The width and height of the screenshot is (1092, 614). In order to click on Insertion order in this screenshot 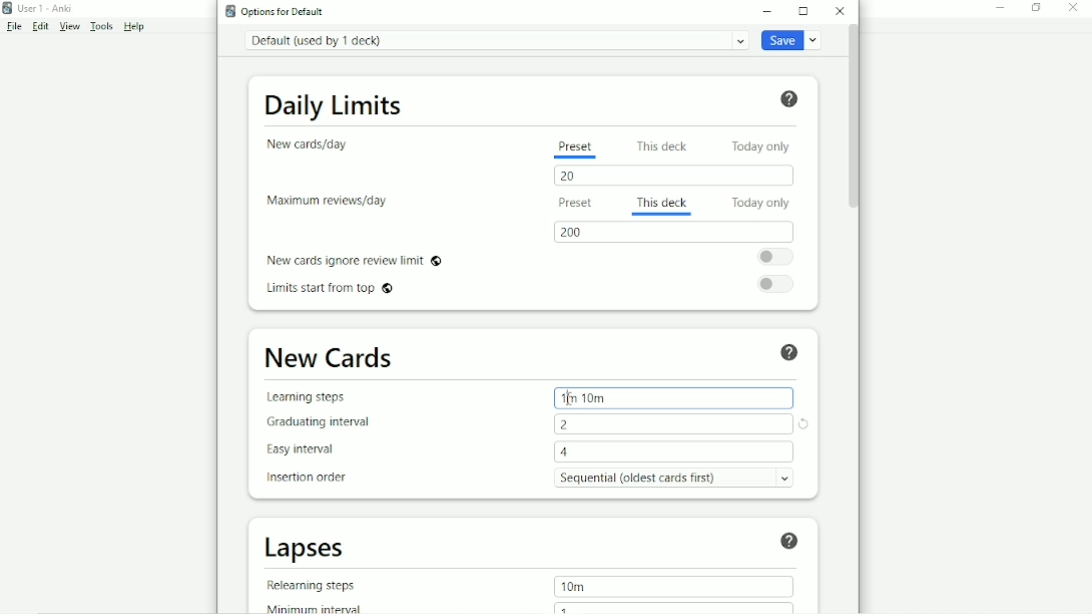, I will do `click(306, 476)`.